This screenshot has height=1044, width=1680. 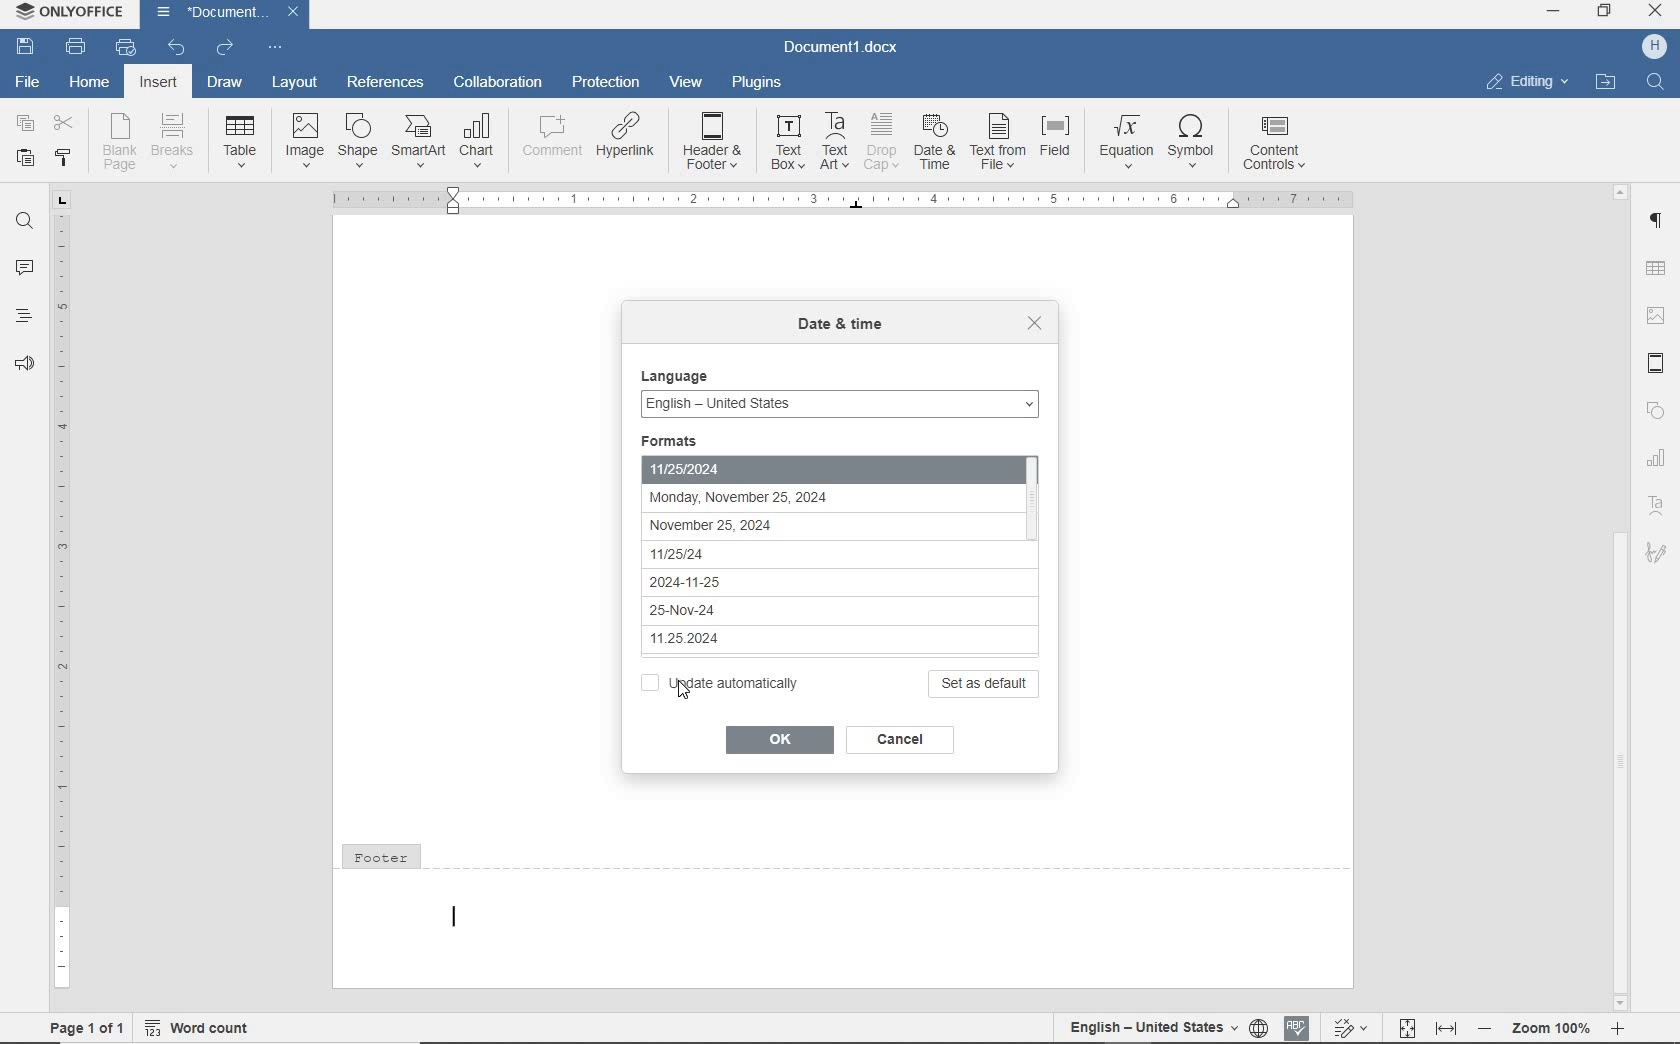 I want to click on OK, so click(x=776, y=739).